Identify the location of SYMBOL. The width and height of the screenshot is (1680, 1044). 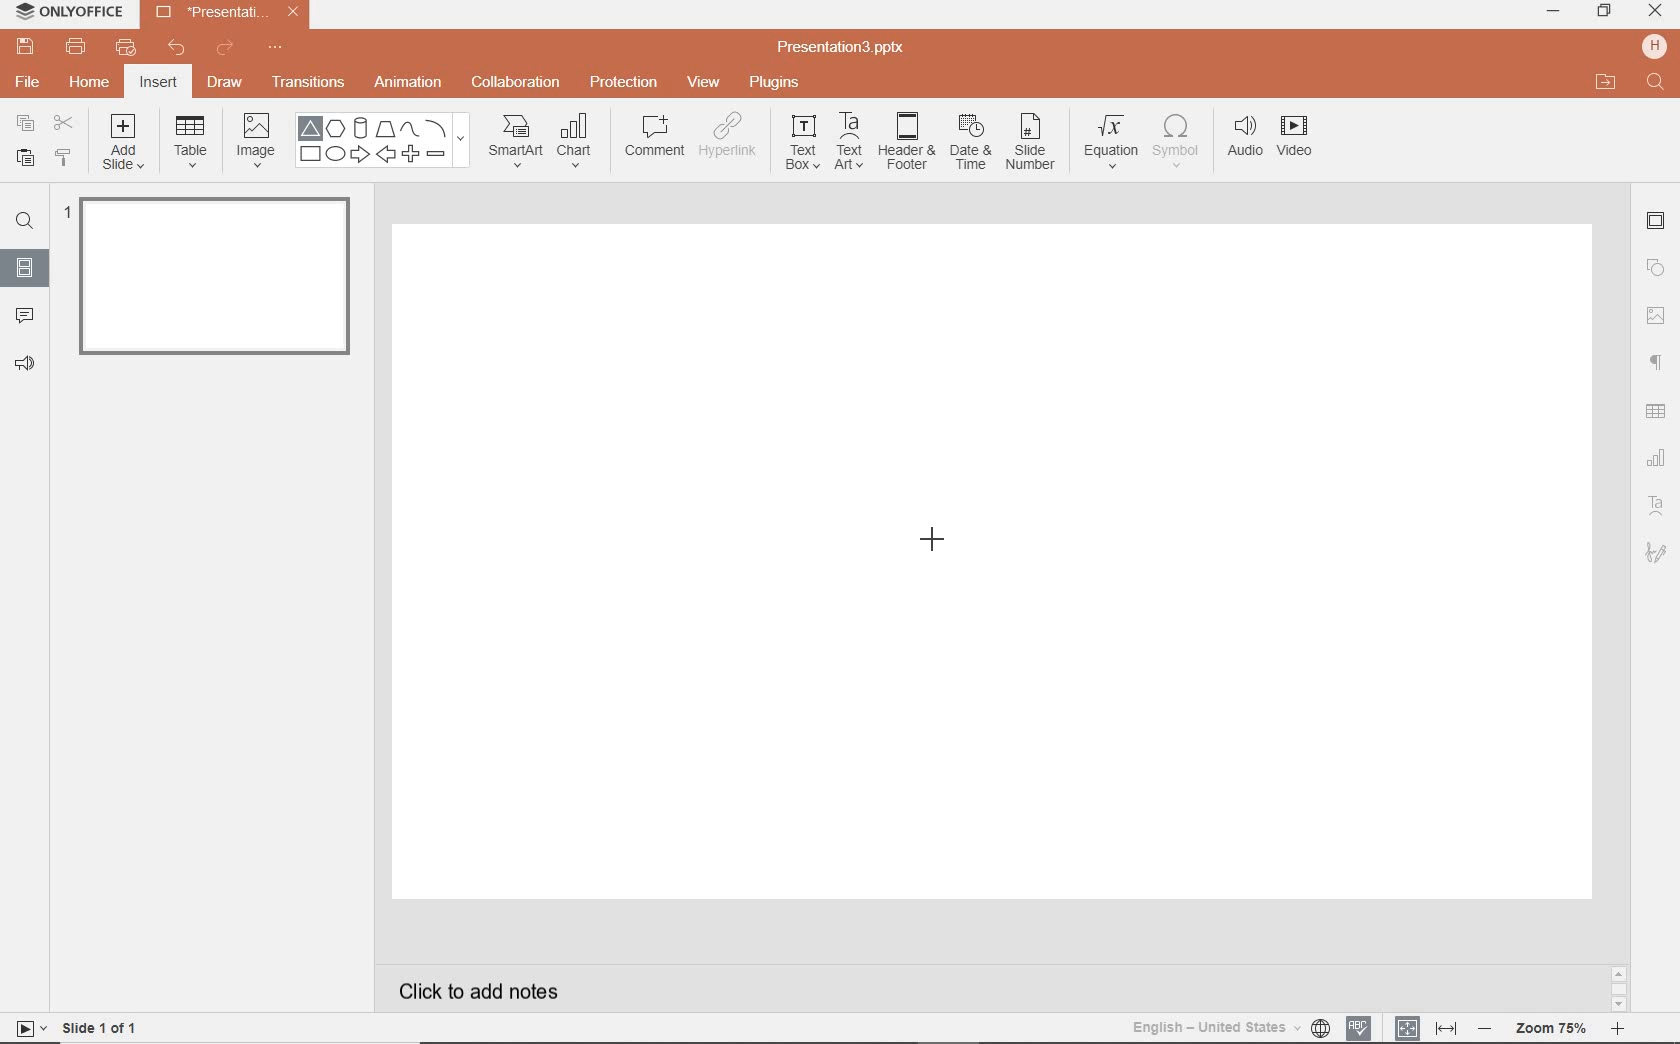
(1179, 137).